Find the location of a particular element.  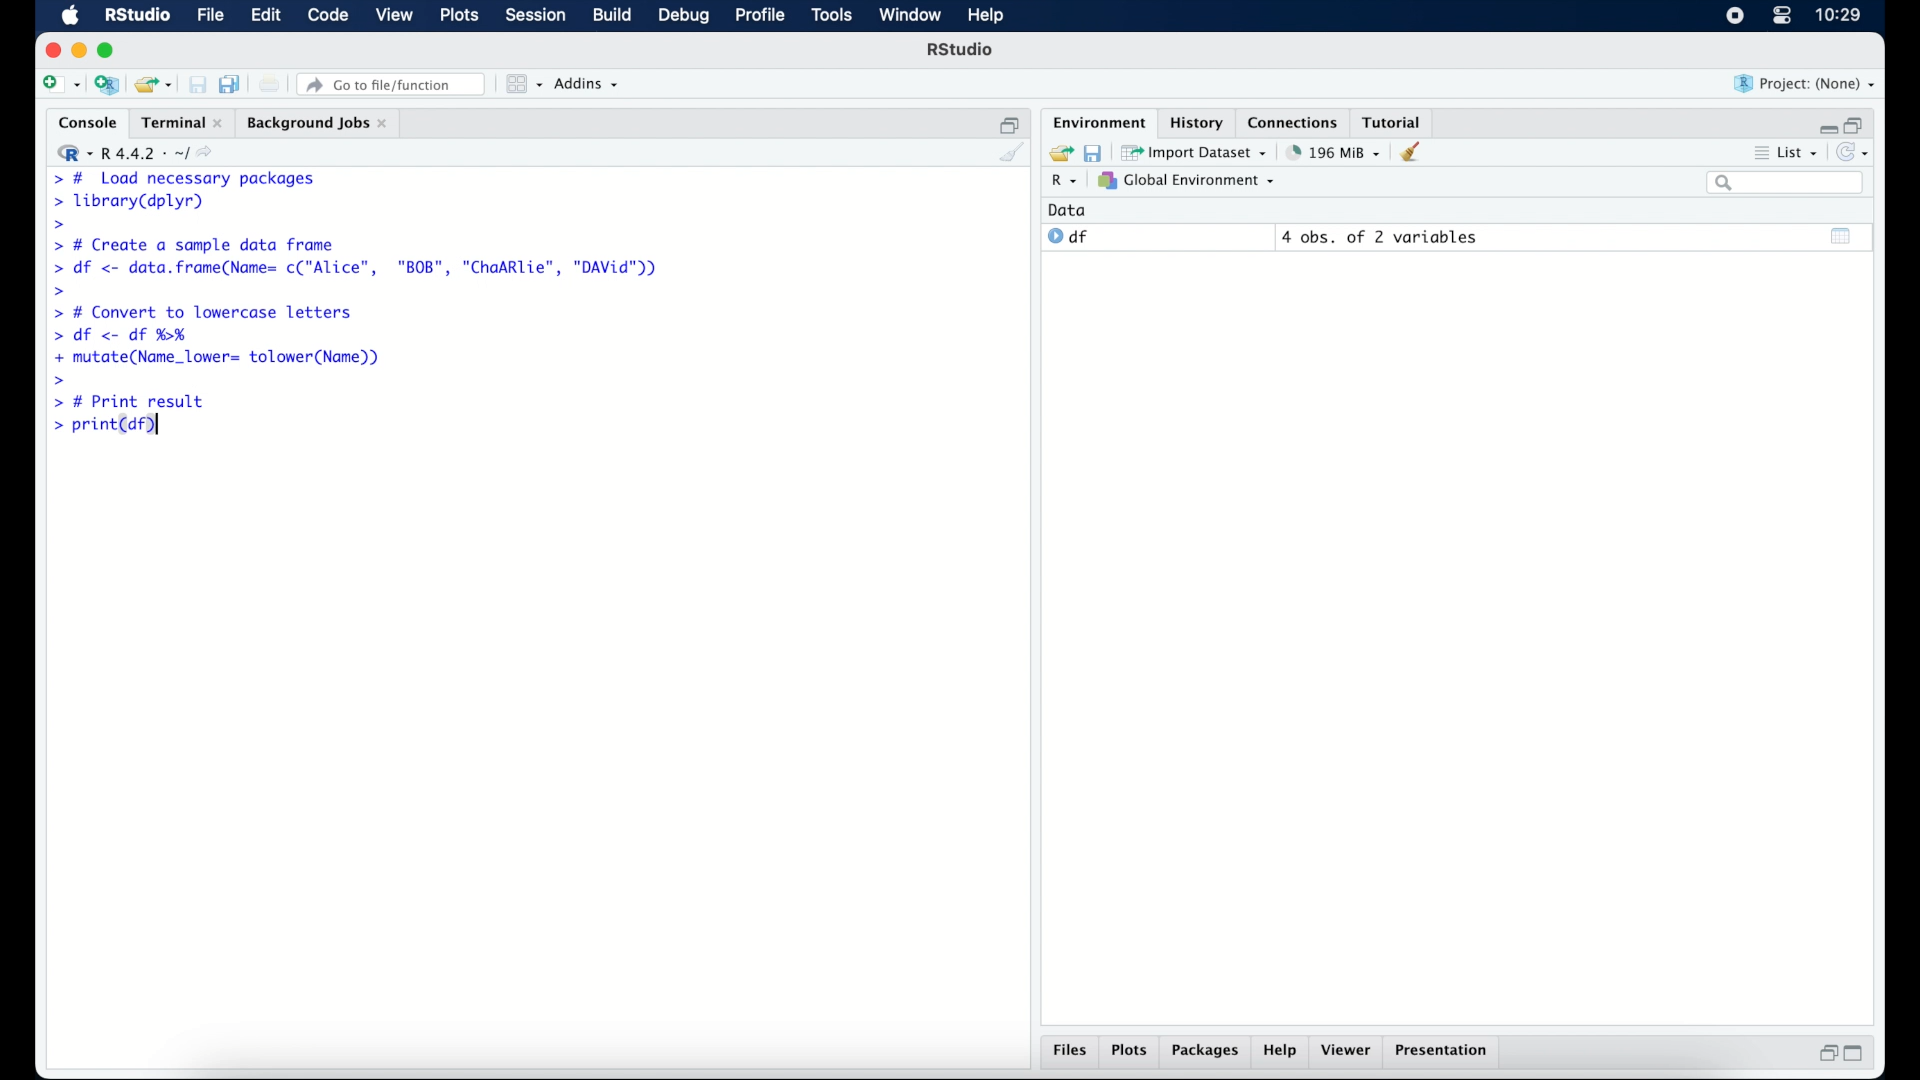

create new project is located at coordinates (107, 86).